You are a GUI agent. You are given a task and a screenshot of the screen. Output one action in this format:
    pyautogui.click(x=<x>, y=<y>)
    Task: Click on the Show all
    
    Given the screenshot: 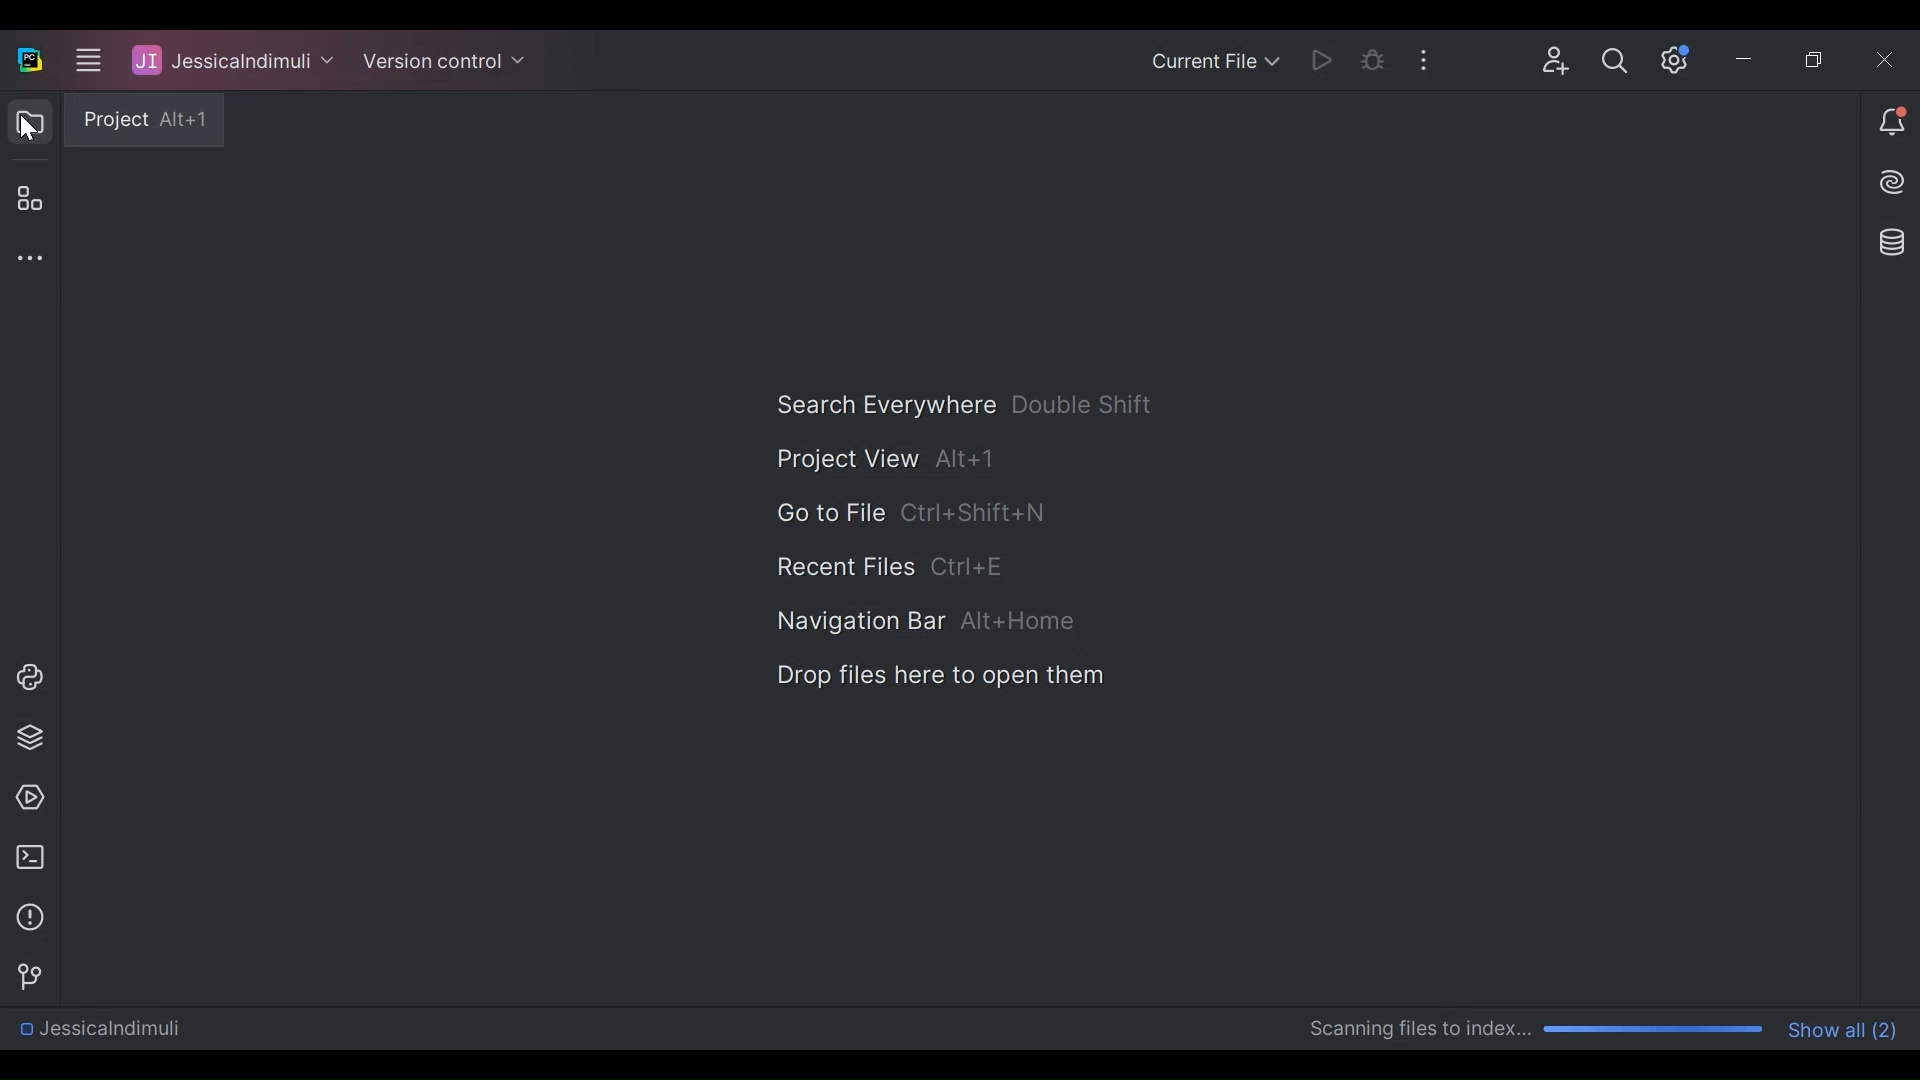 What is the action you would take?
    pyautogui.click(x=1841, y=1030)
    